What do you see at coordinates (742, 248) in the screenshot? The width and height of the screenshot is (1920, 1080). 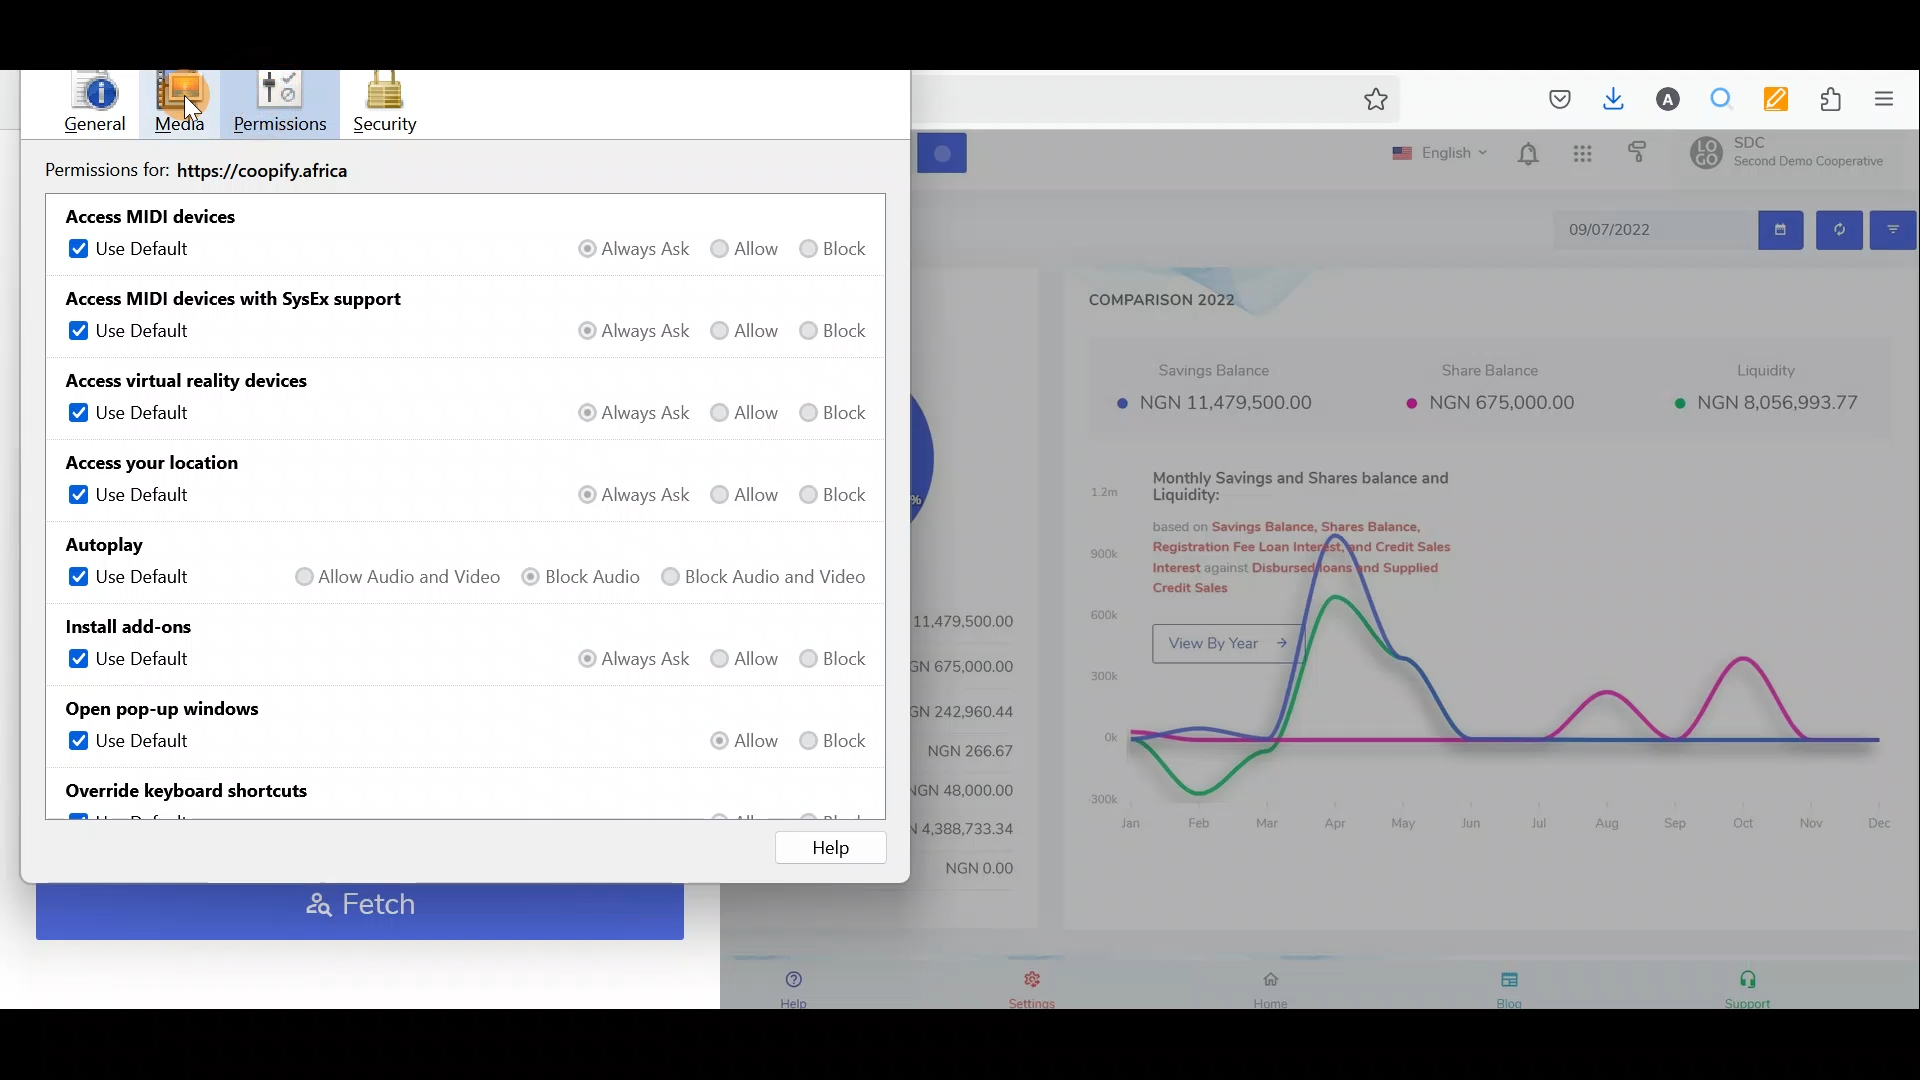 I see `Allow` at bounding box center [742, 248].